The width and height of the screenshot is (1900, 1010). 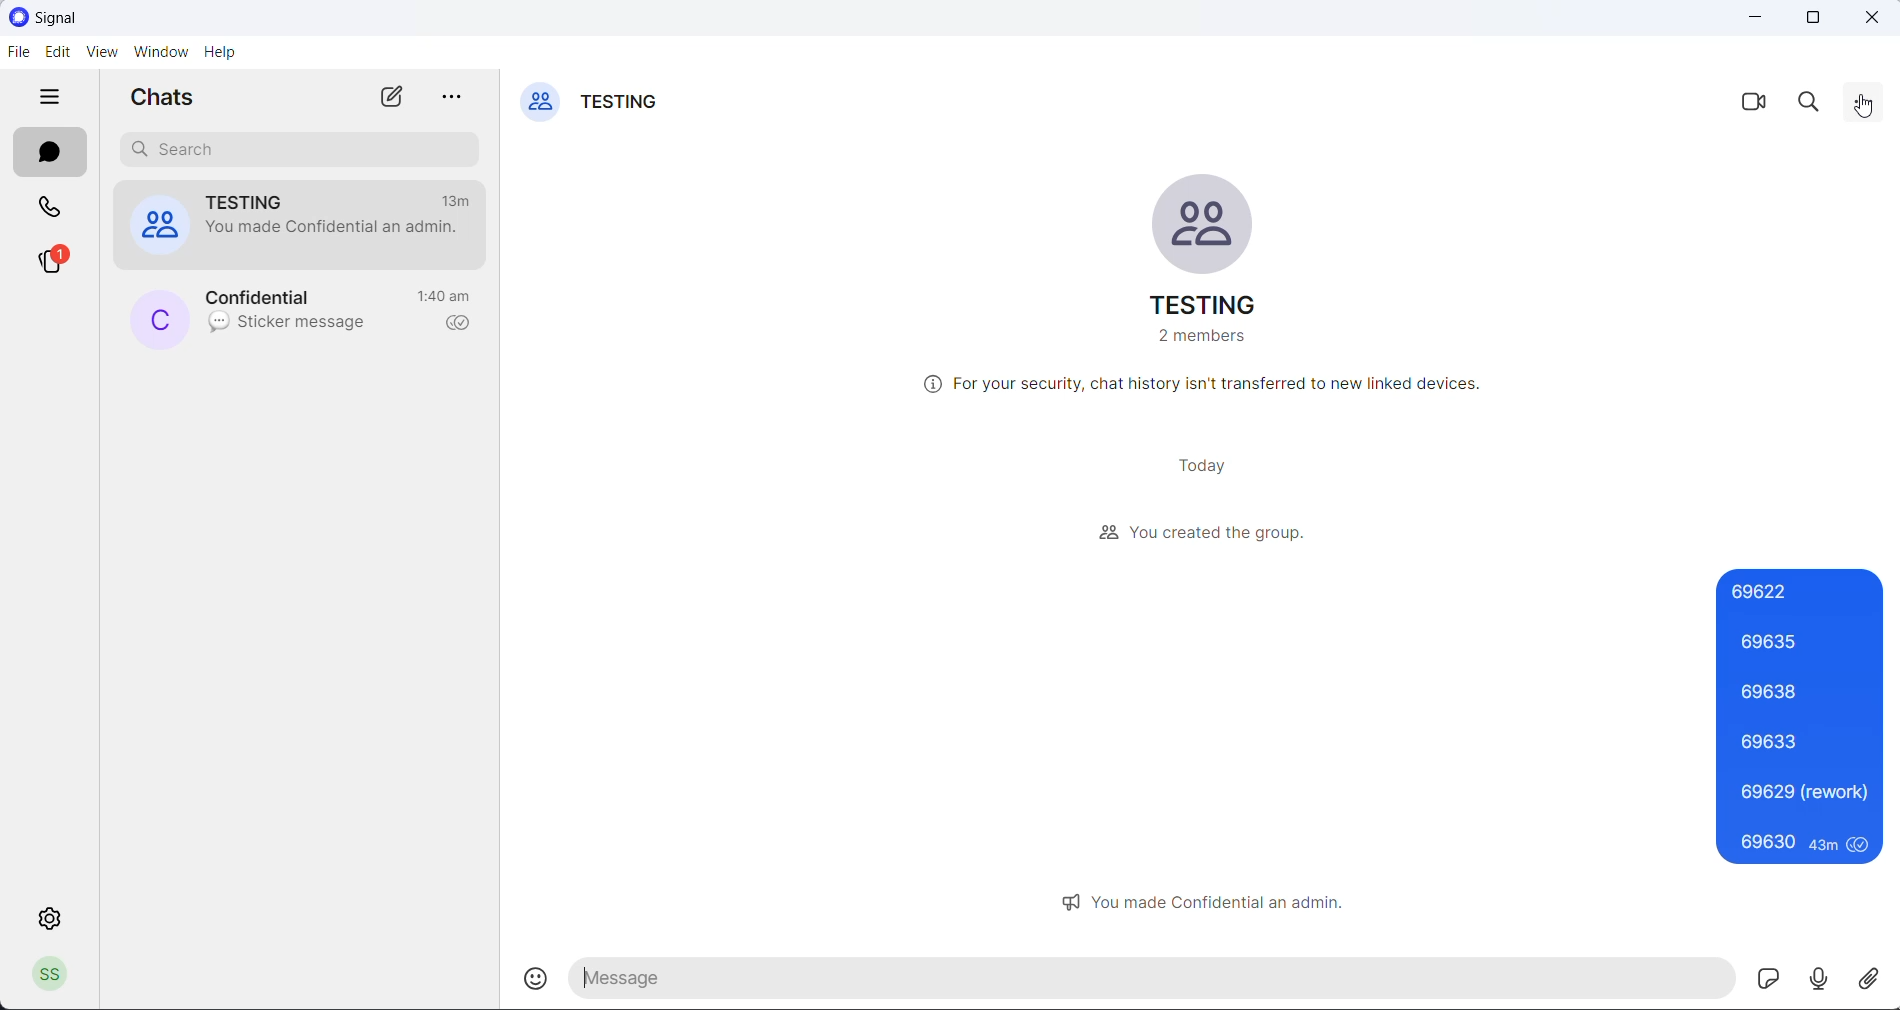 I want to click on security related text, so click(x=1206, y=386).